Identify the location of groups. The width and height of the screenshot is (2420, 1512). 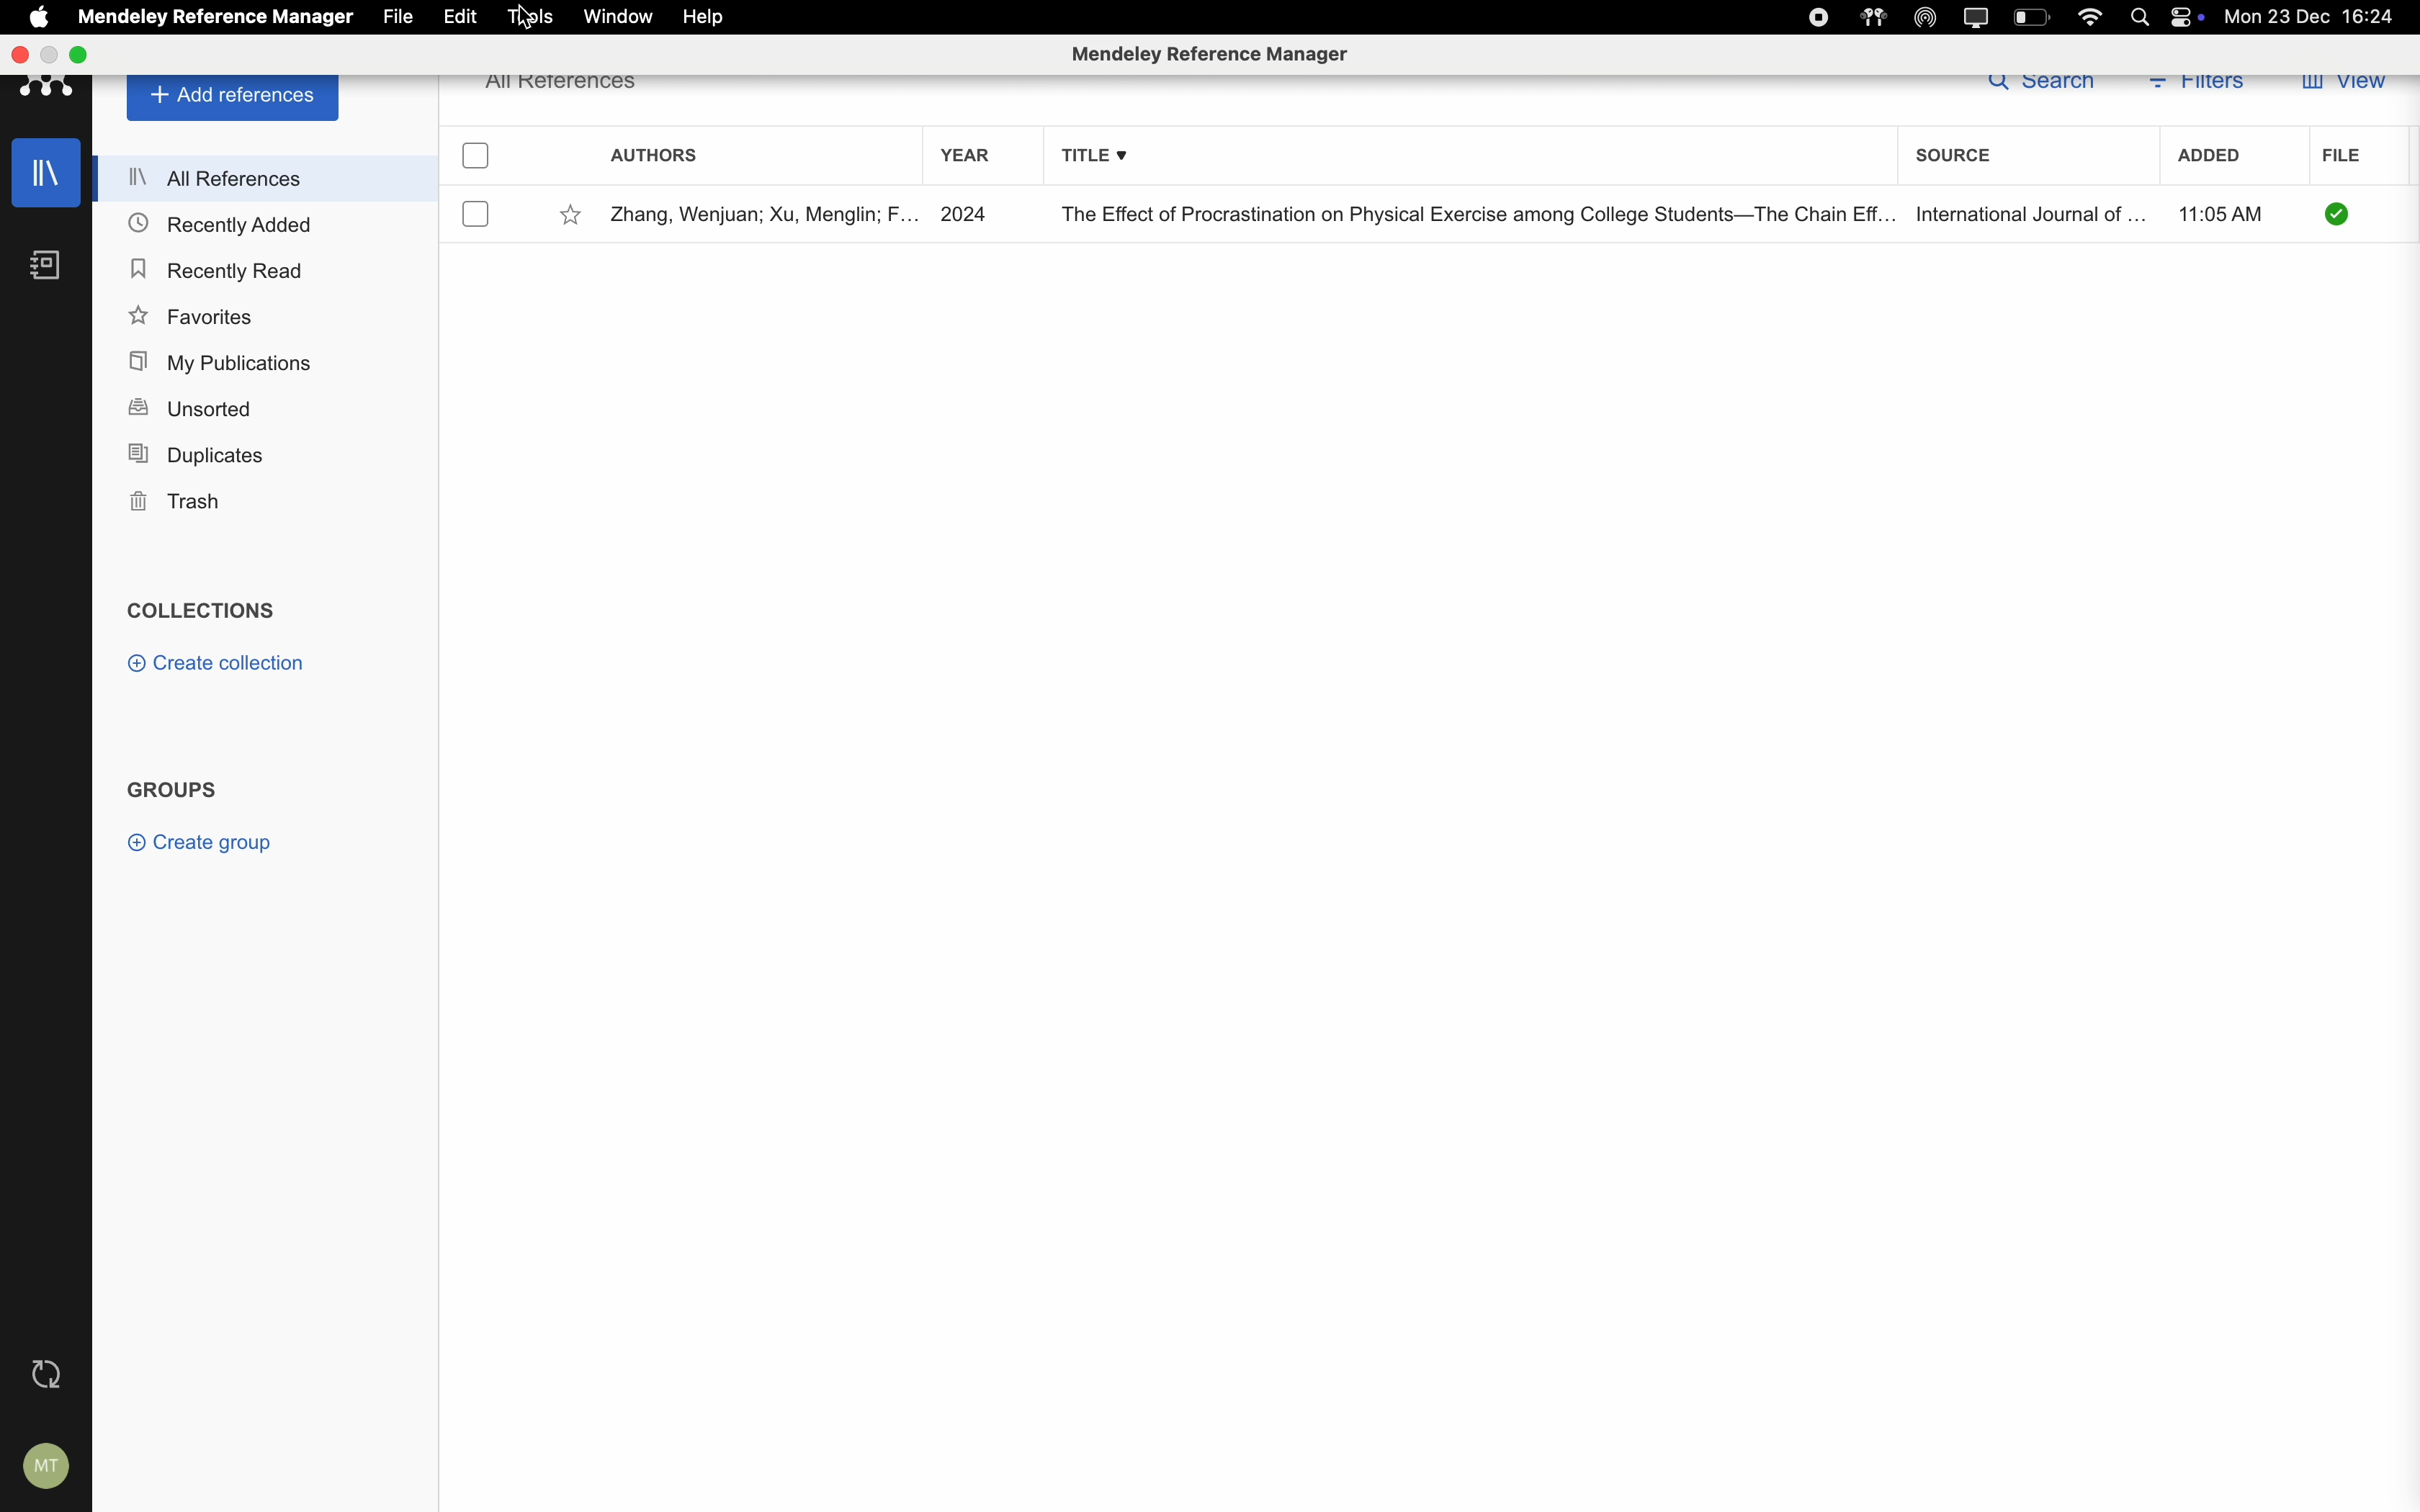
(174, 785).